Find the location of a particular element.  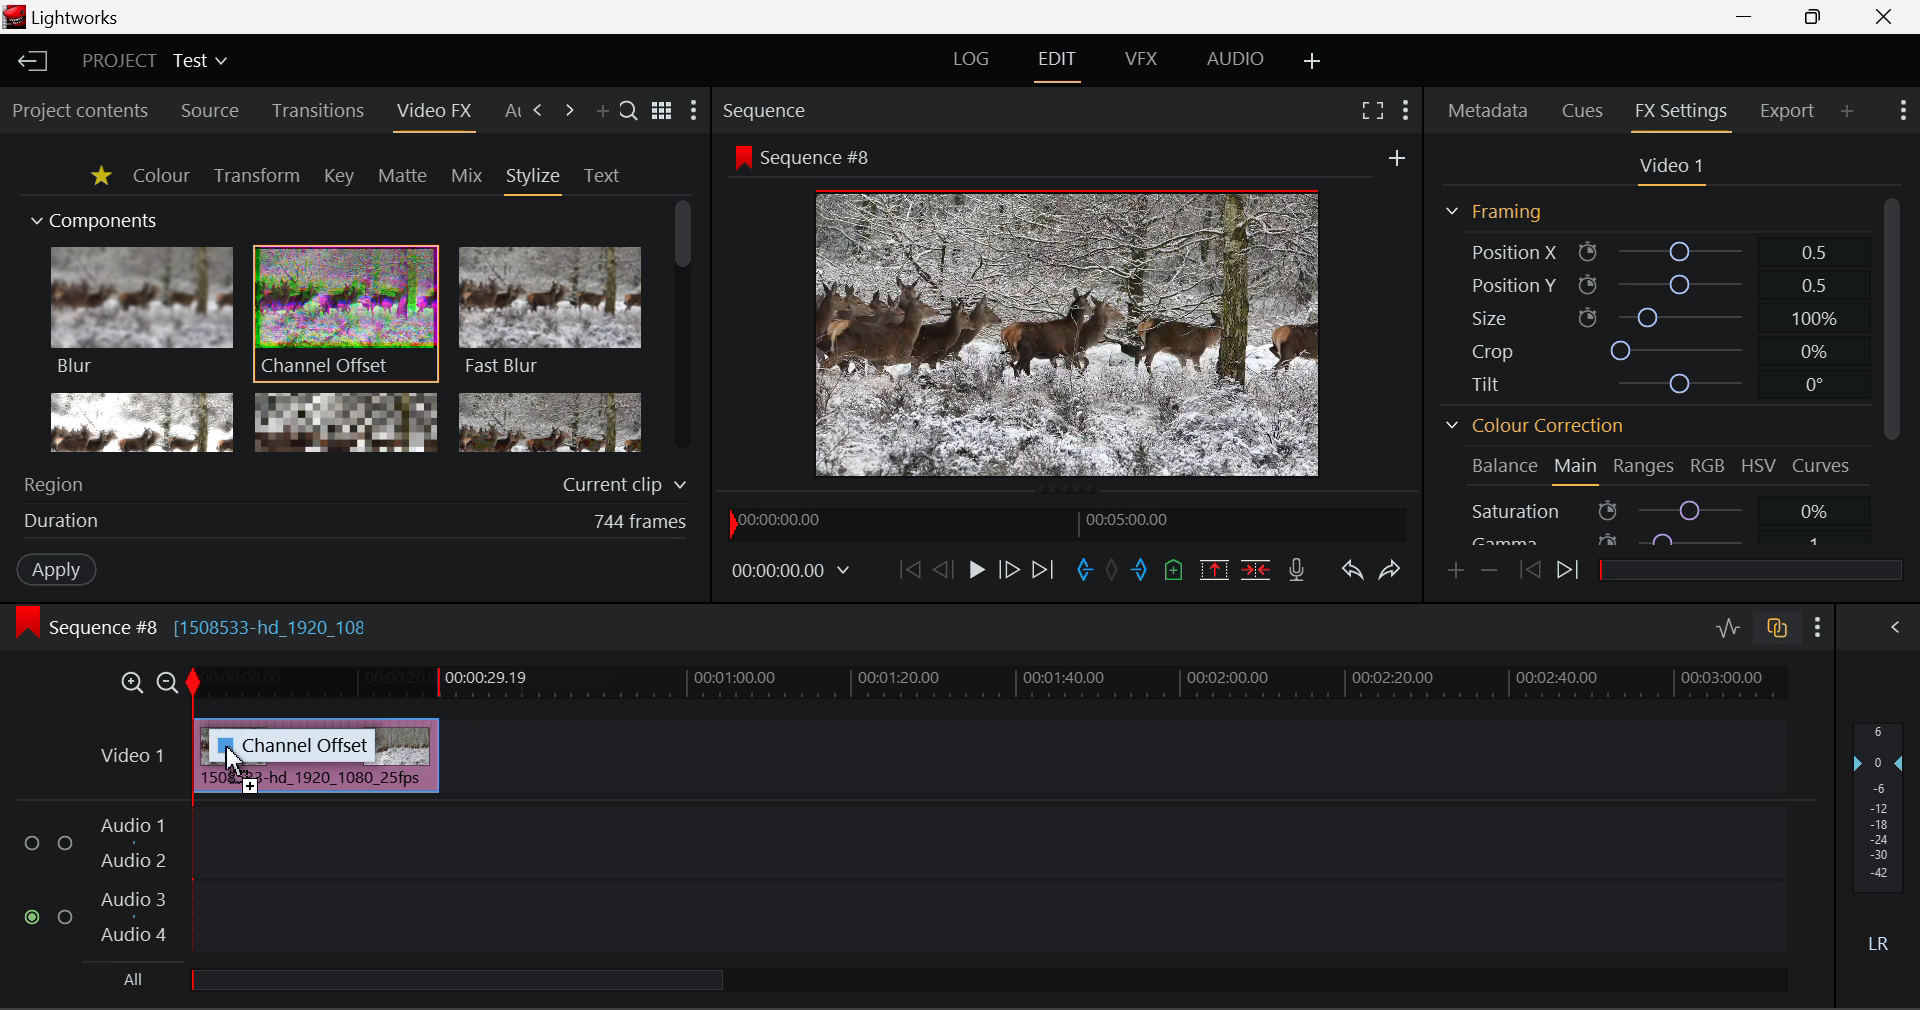

Stylize Tab Open is located at coordinates (532, 180).